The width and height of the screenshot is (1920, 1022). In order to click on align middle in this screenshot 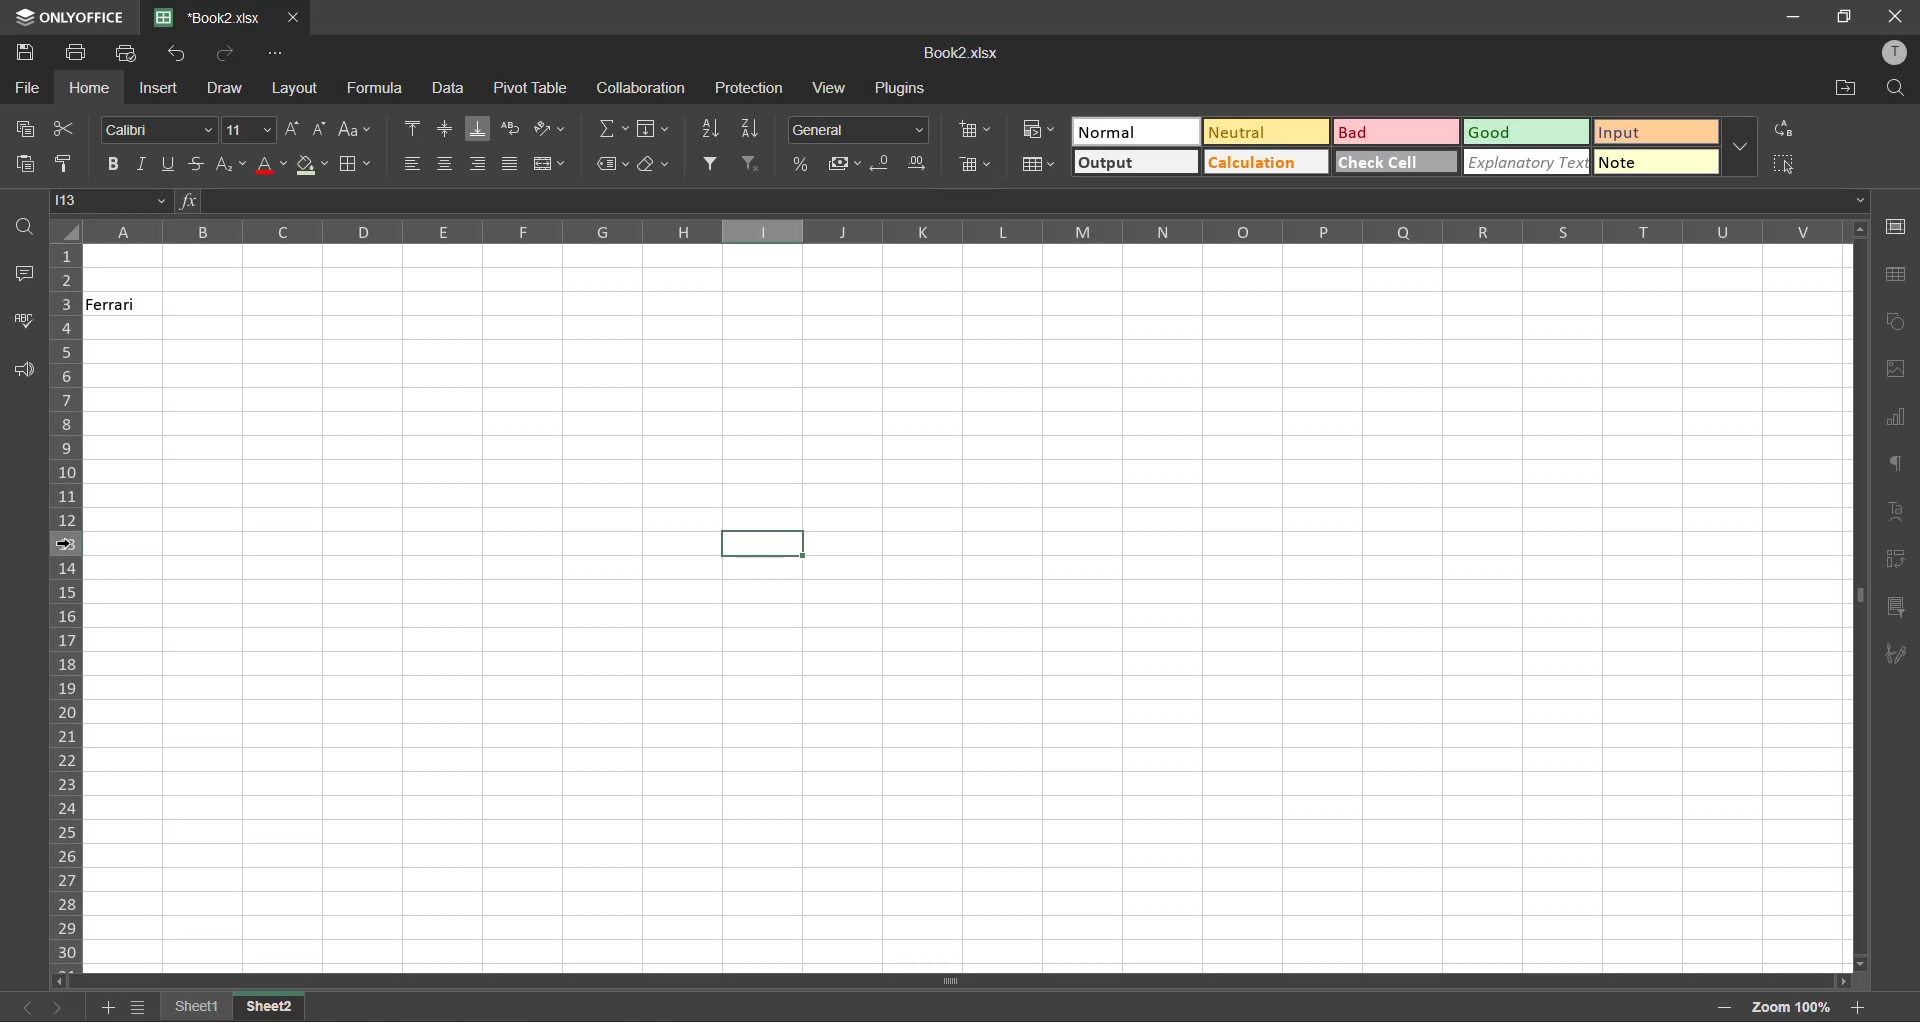, I will do `click(443, 127)`.